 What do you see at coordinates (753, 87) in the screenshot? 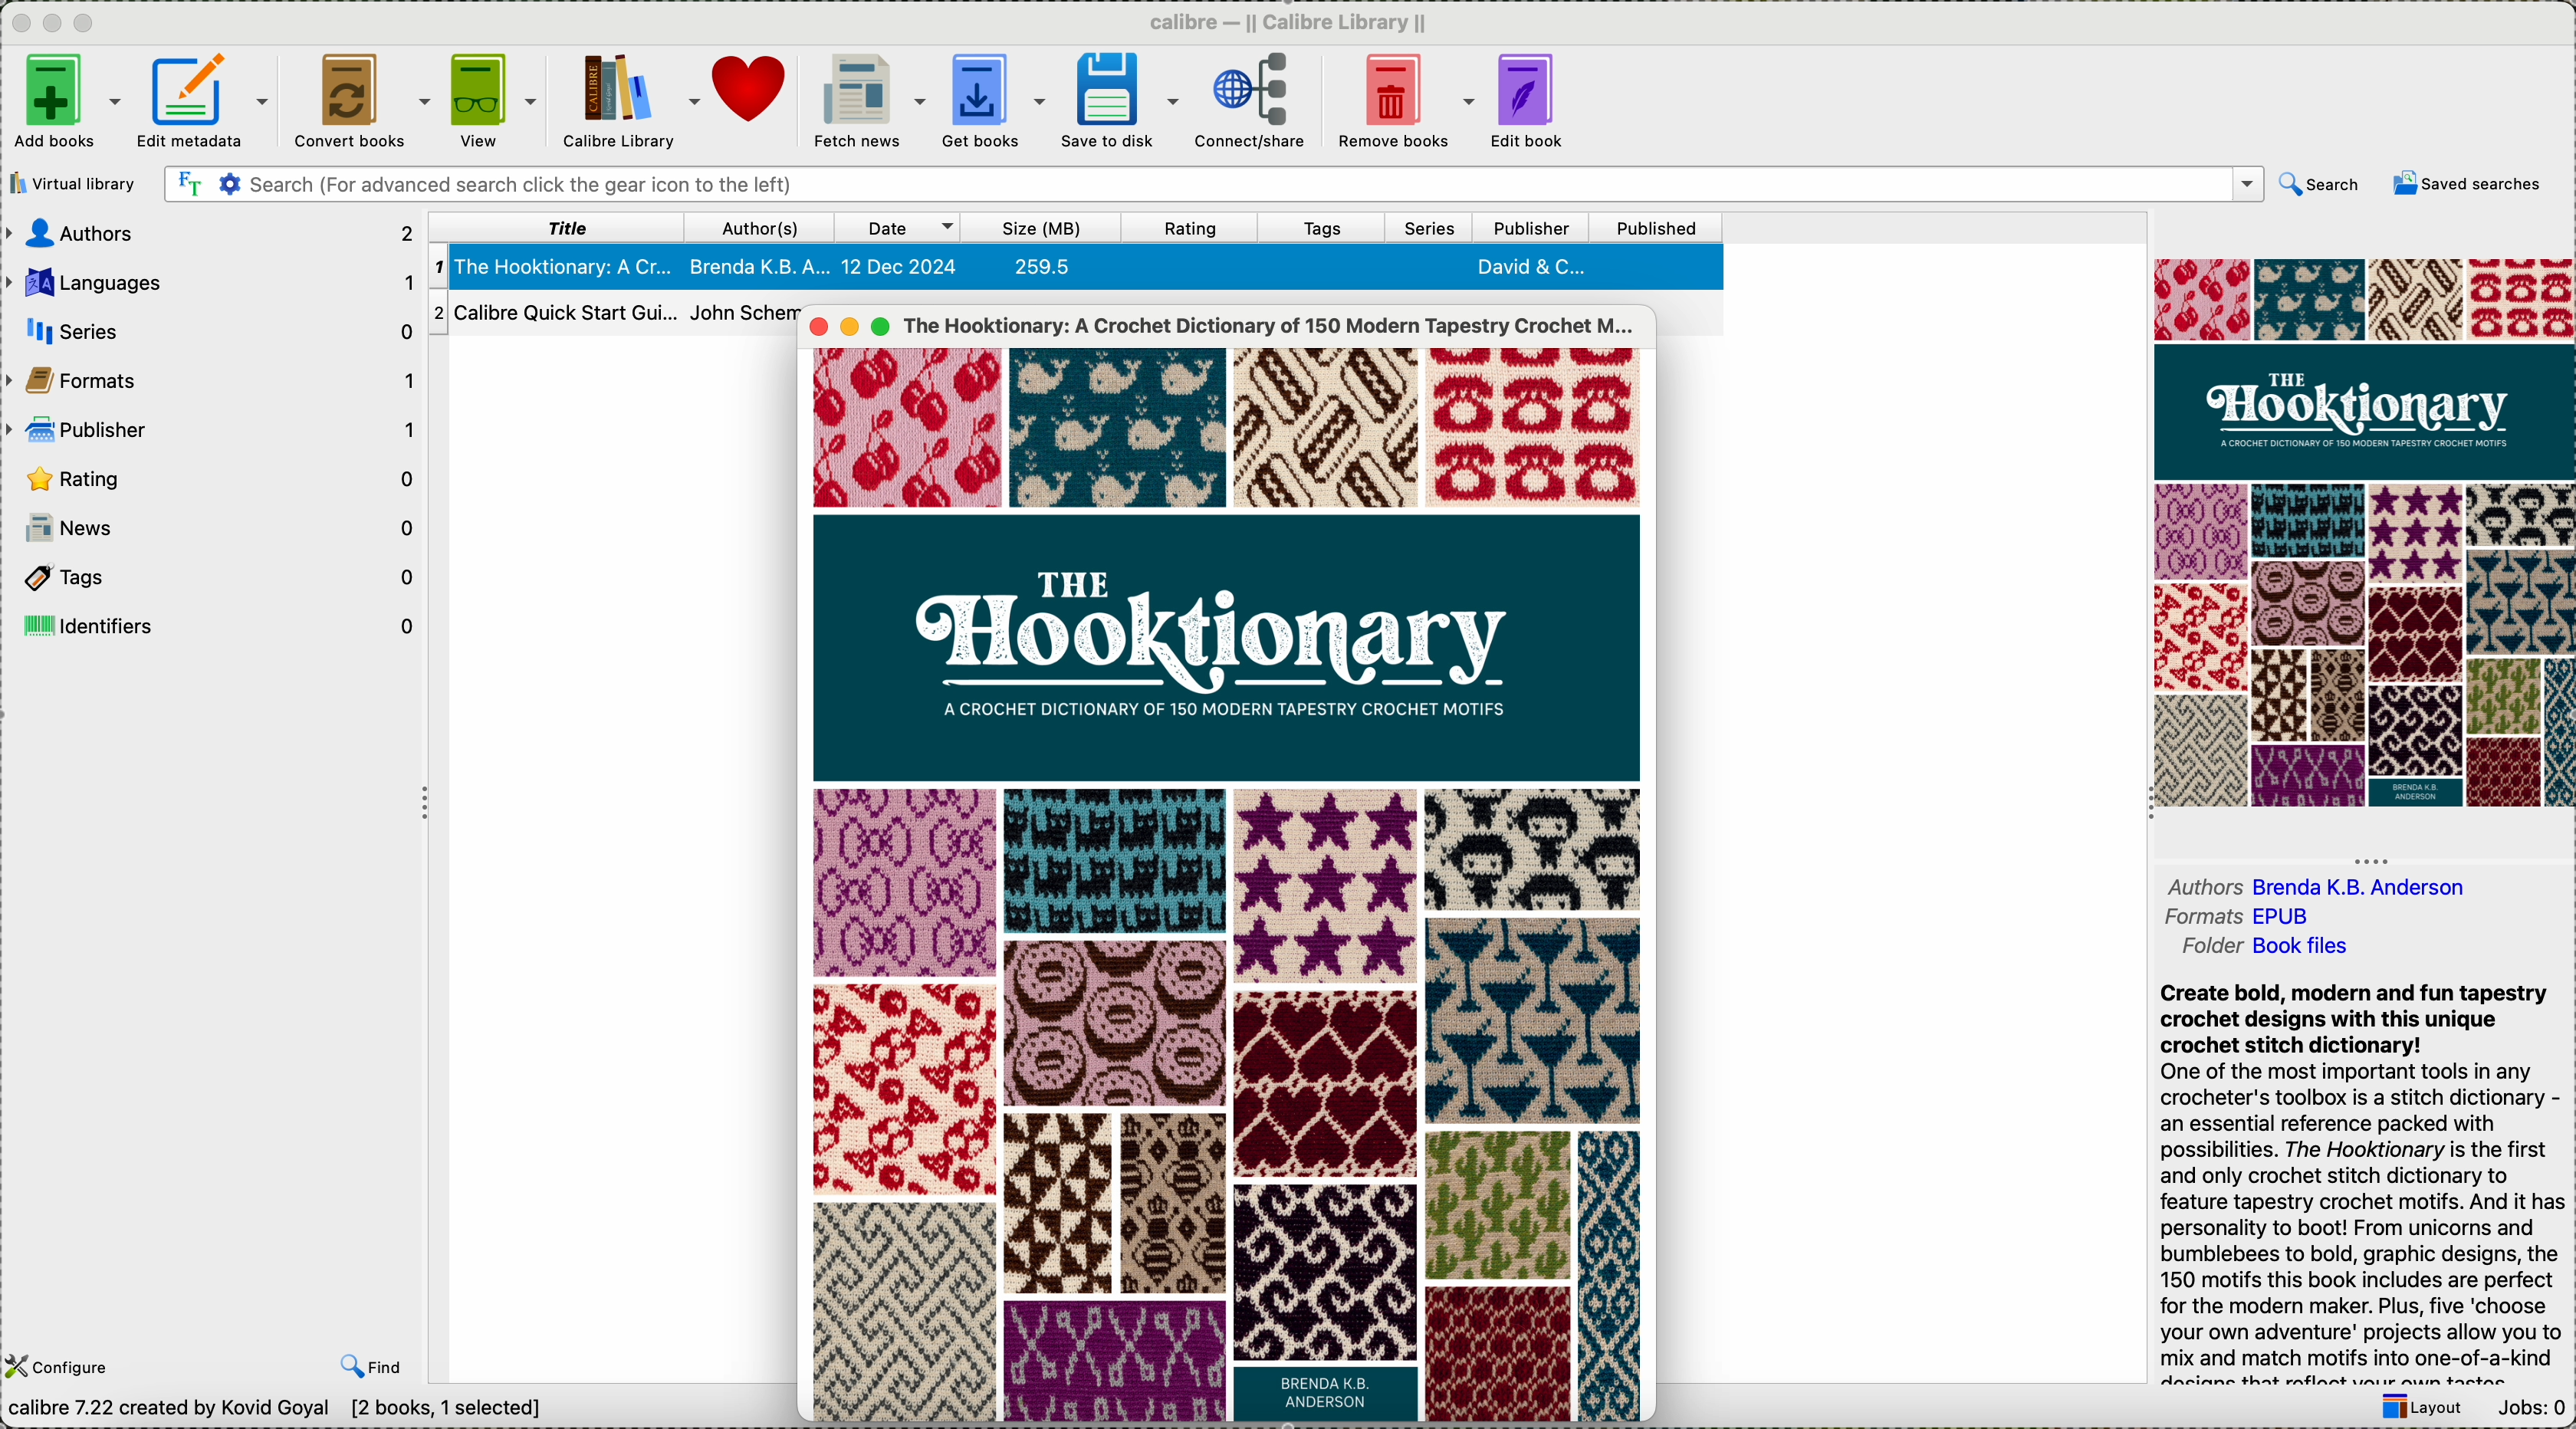
I see `donate` at bounding box center [753, 87].